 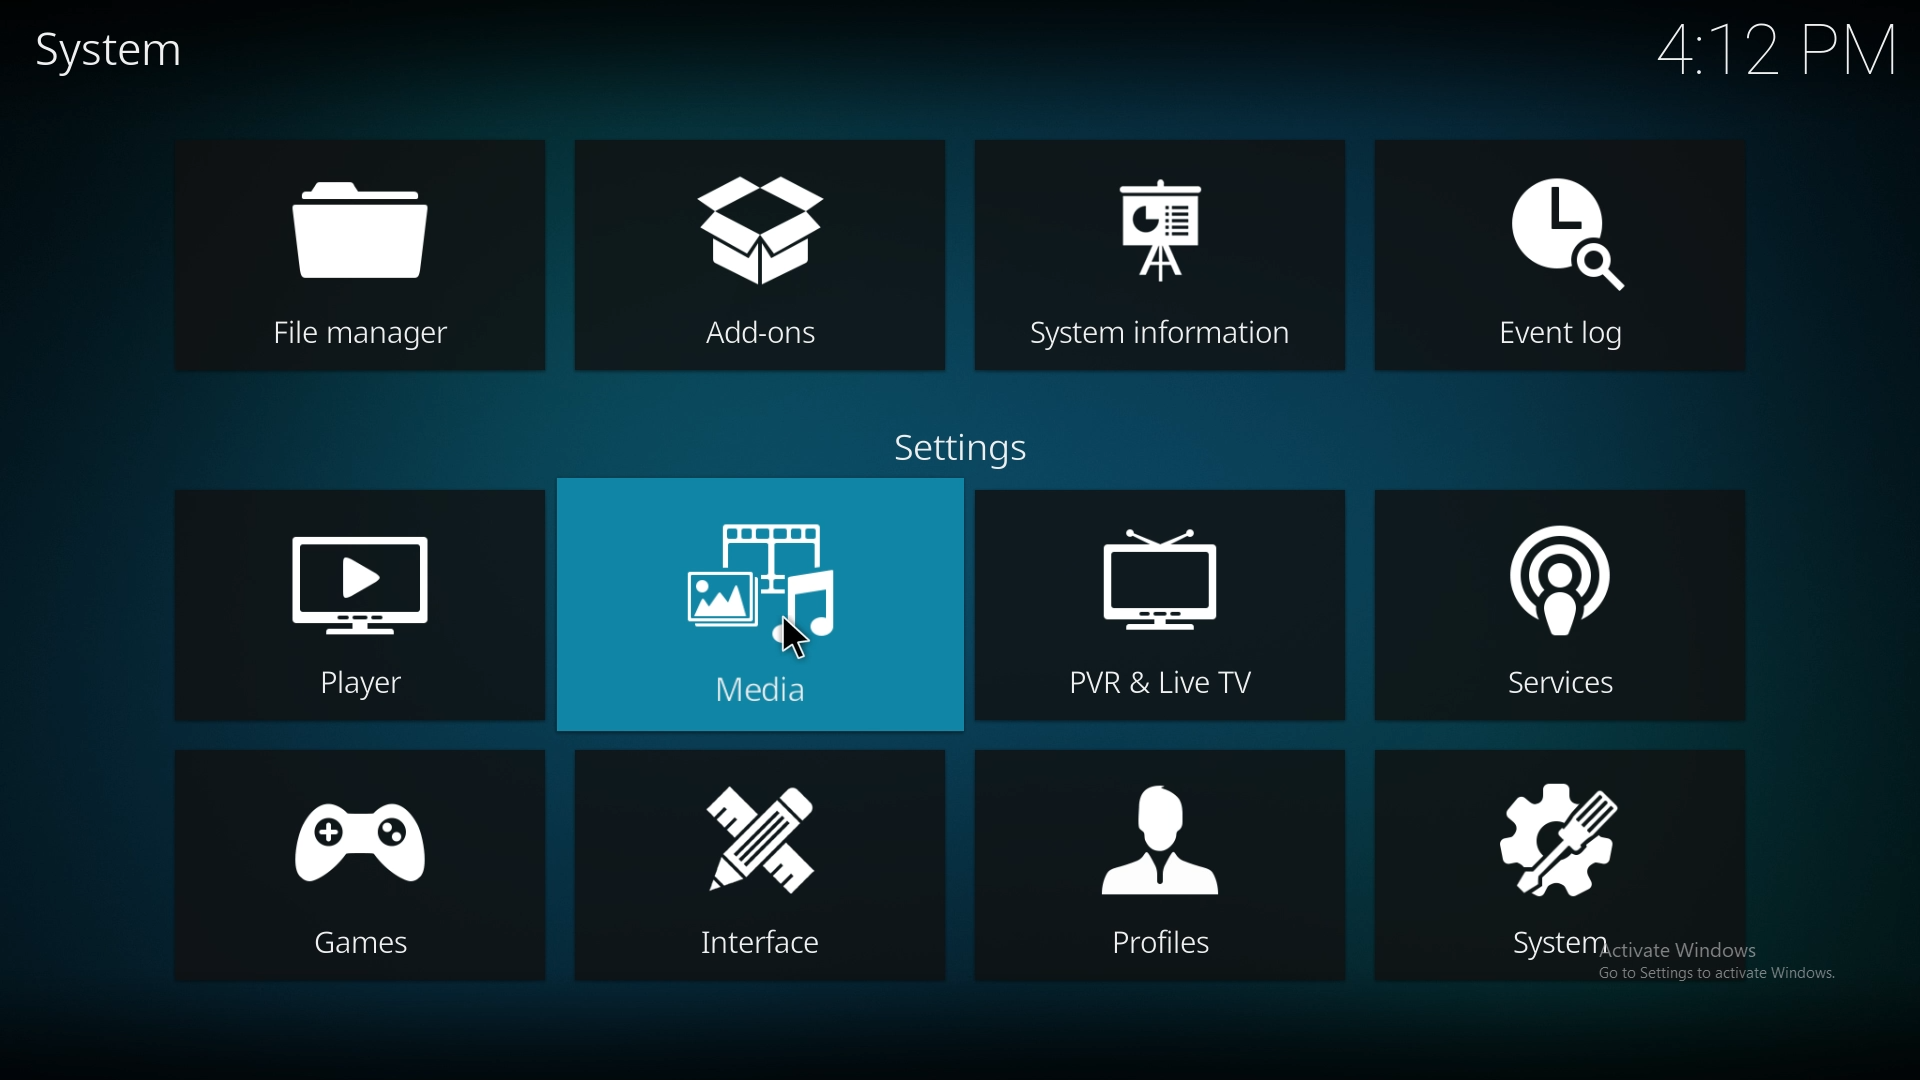 What do you see at coordinates (1560, 607) in the screenshot?
I see `services` at bounding box center [1560, 607].